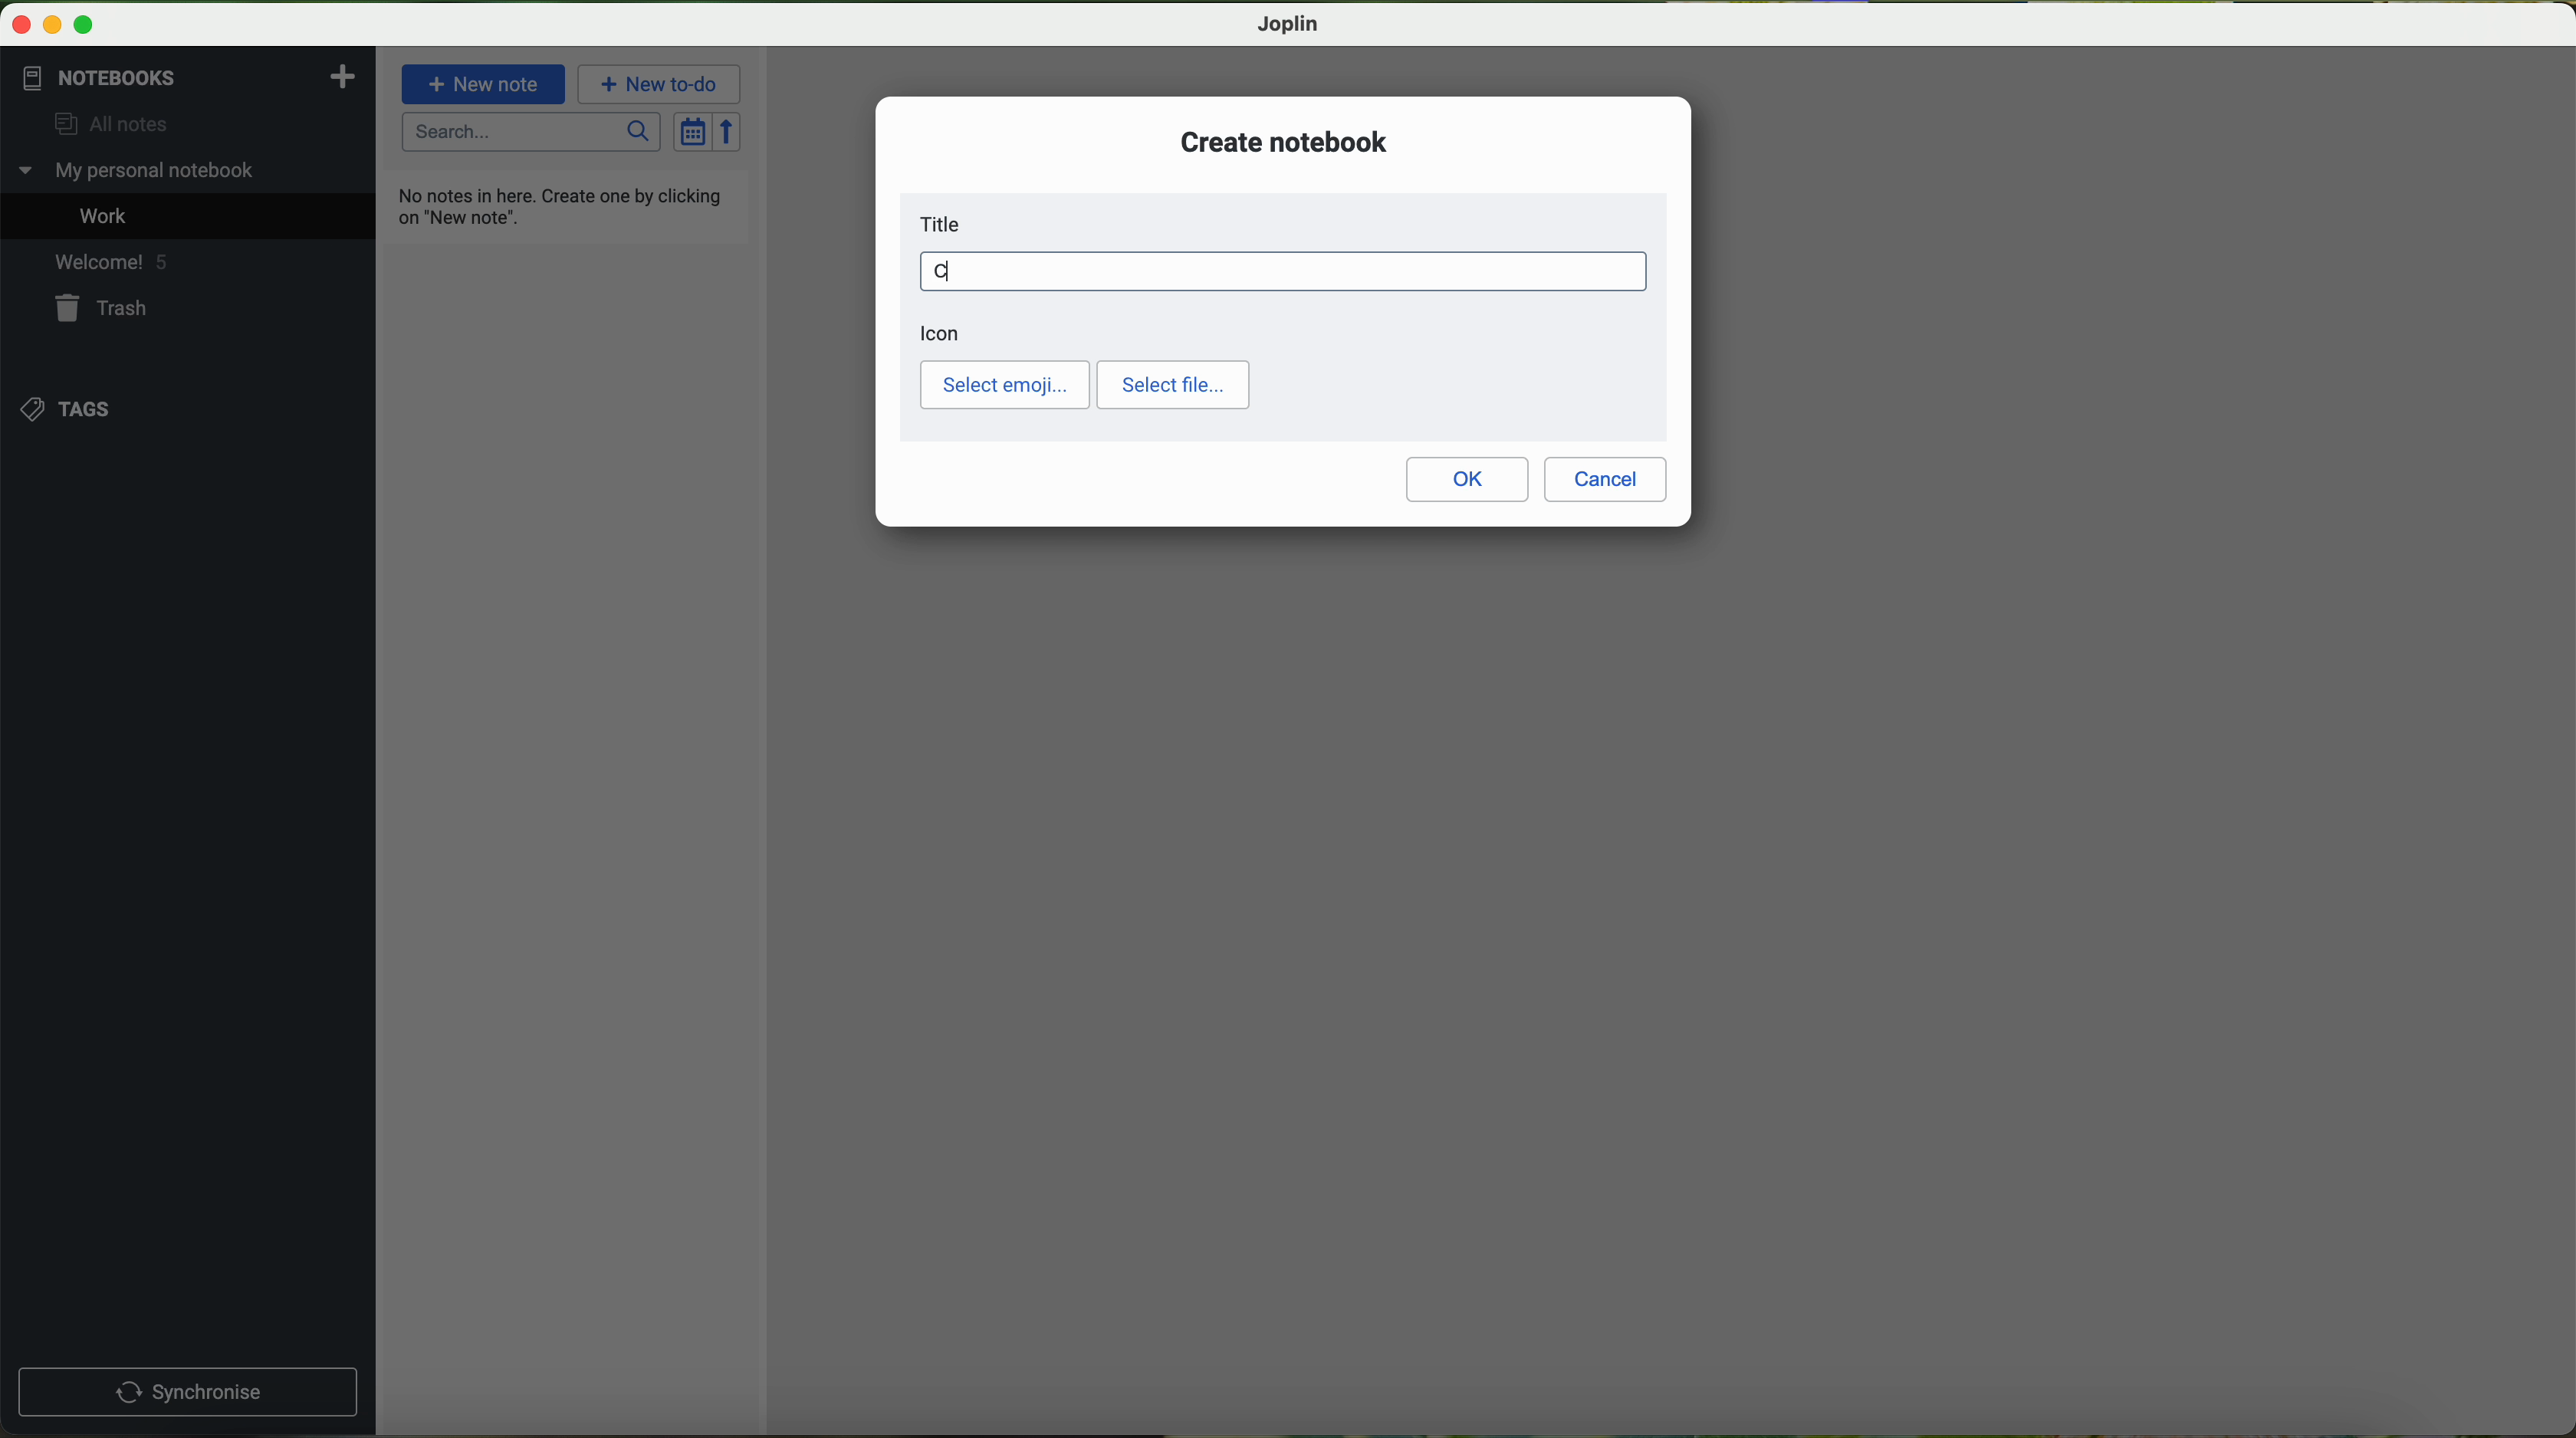  I want to click on new note button, so click(484, 83).